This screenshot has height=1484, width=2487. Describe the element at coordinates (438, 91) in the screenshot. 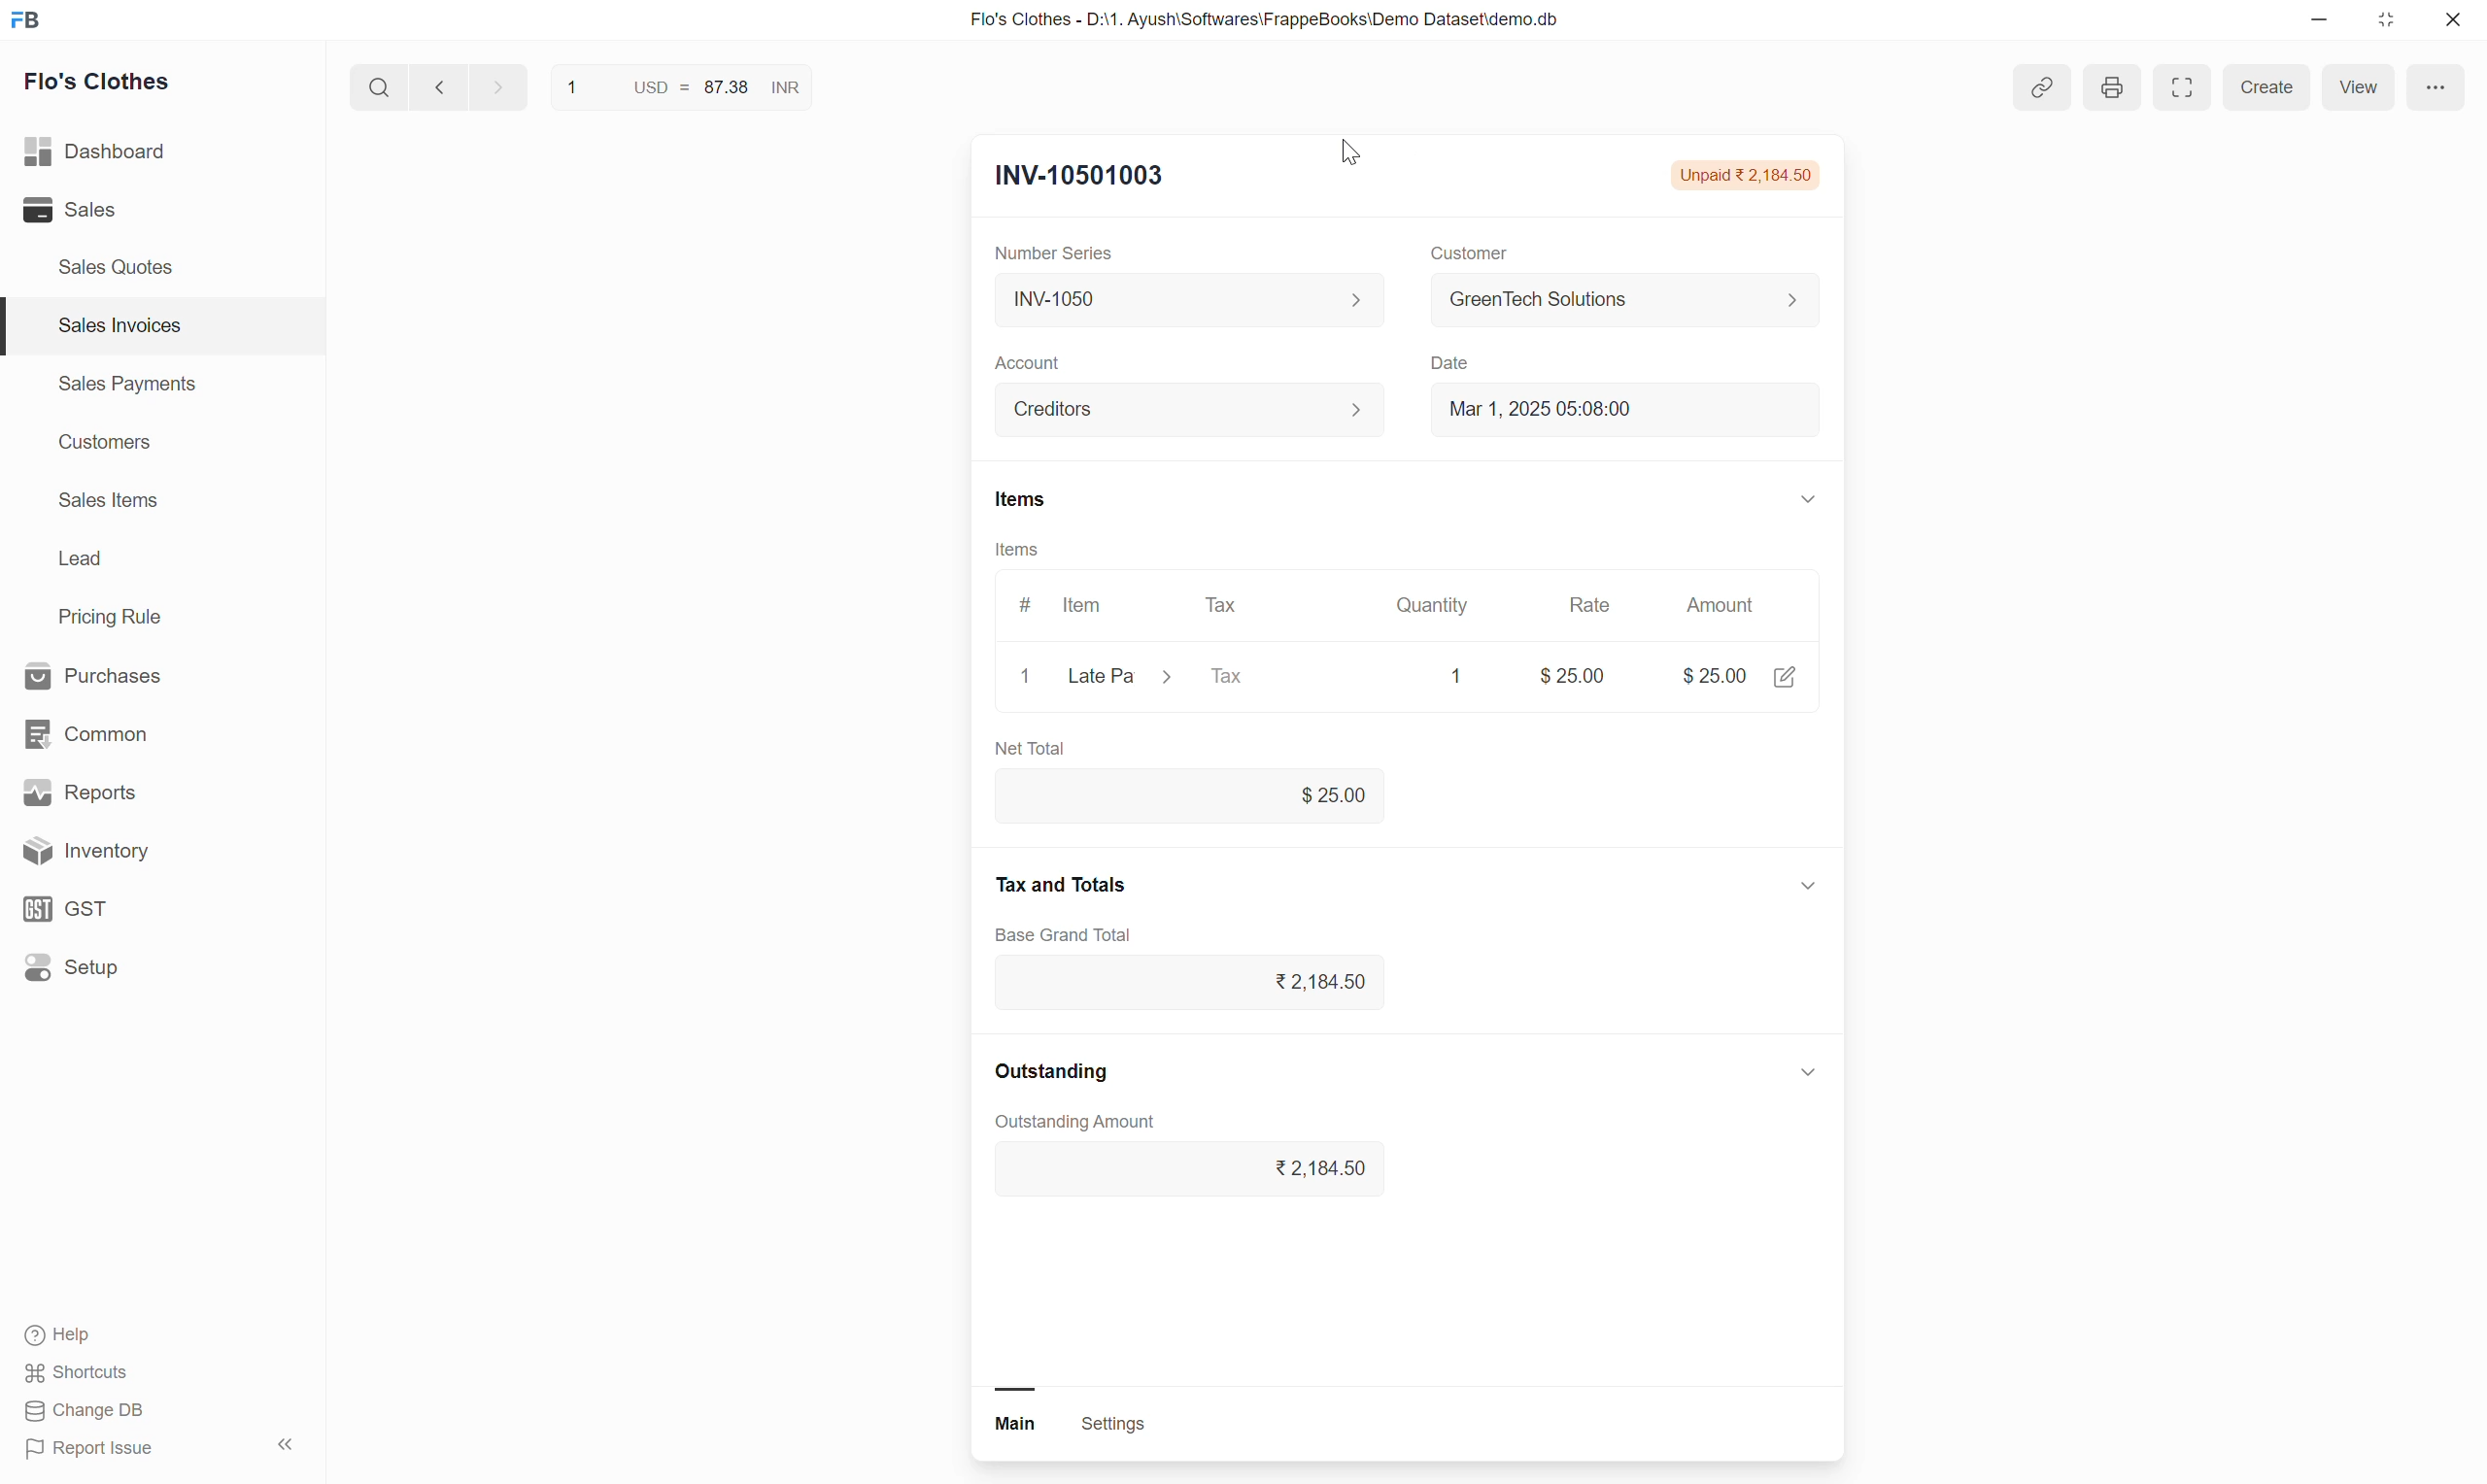

I see `go back ` at that location.